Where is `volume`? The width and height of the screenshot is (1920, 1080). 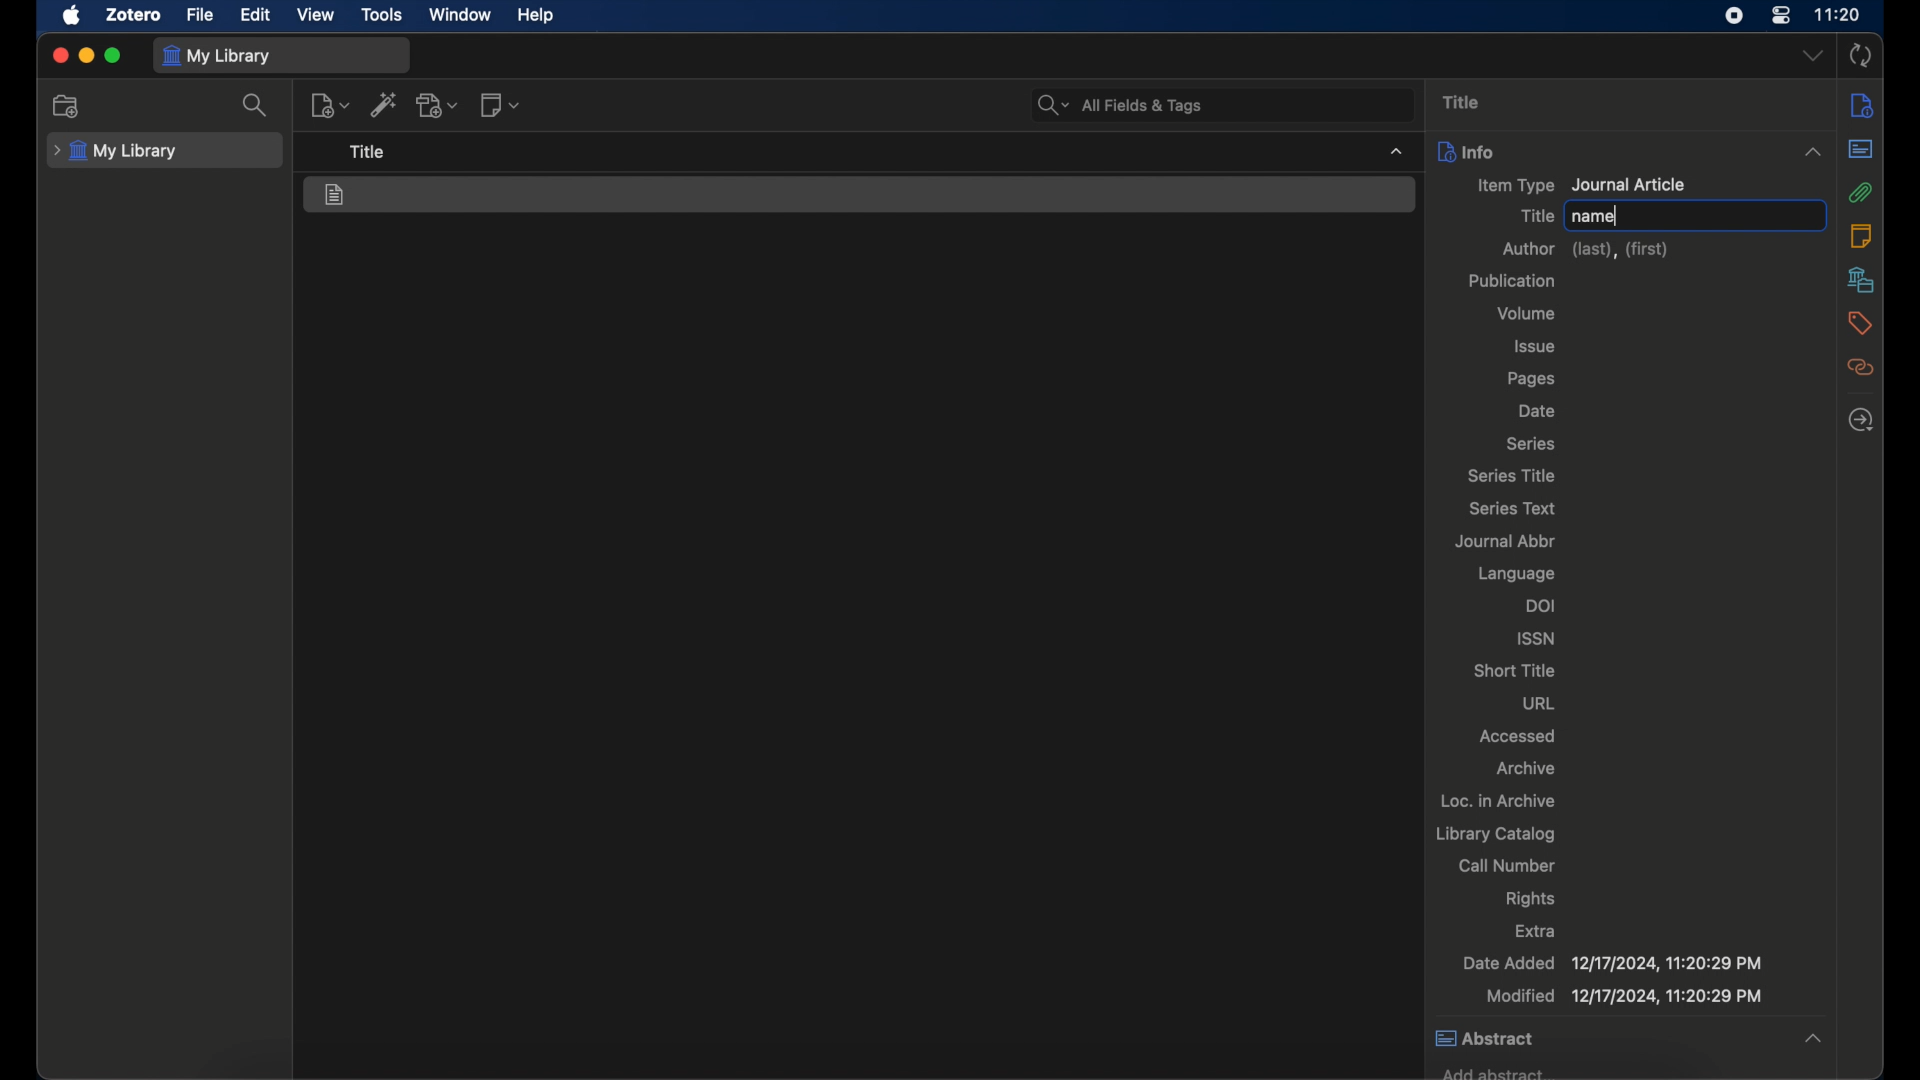
volume is located at coordinates (1525, 314).